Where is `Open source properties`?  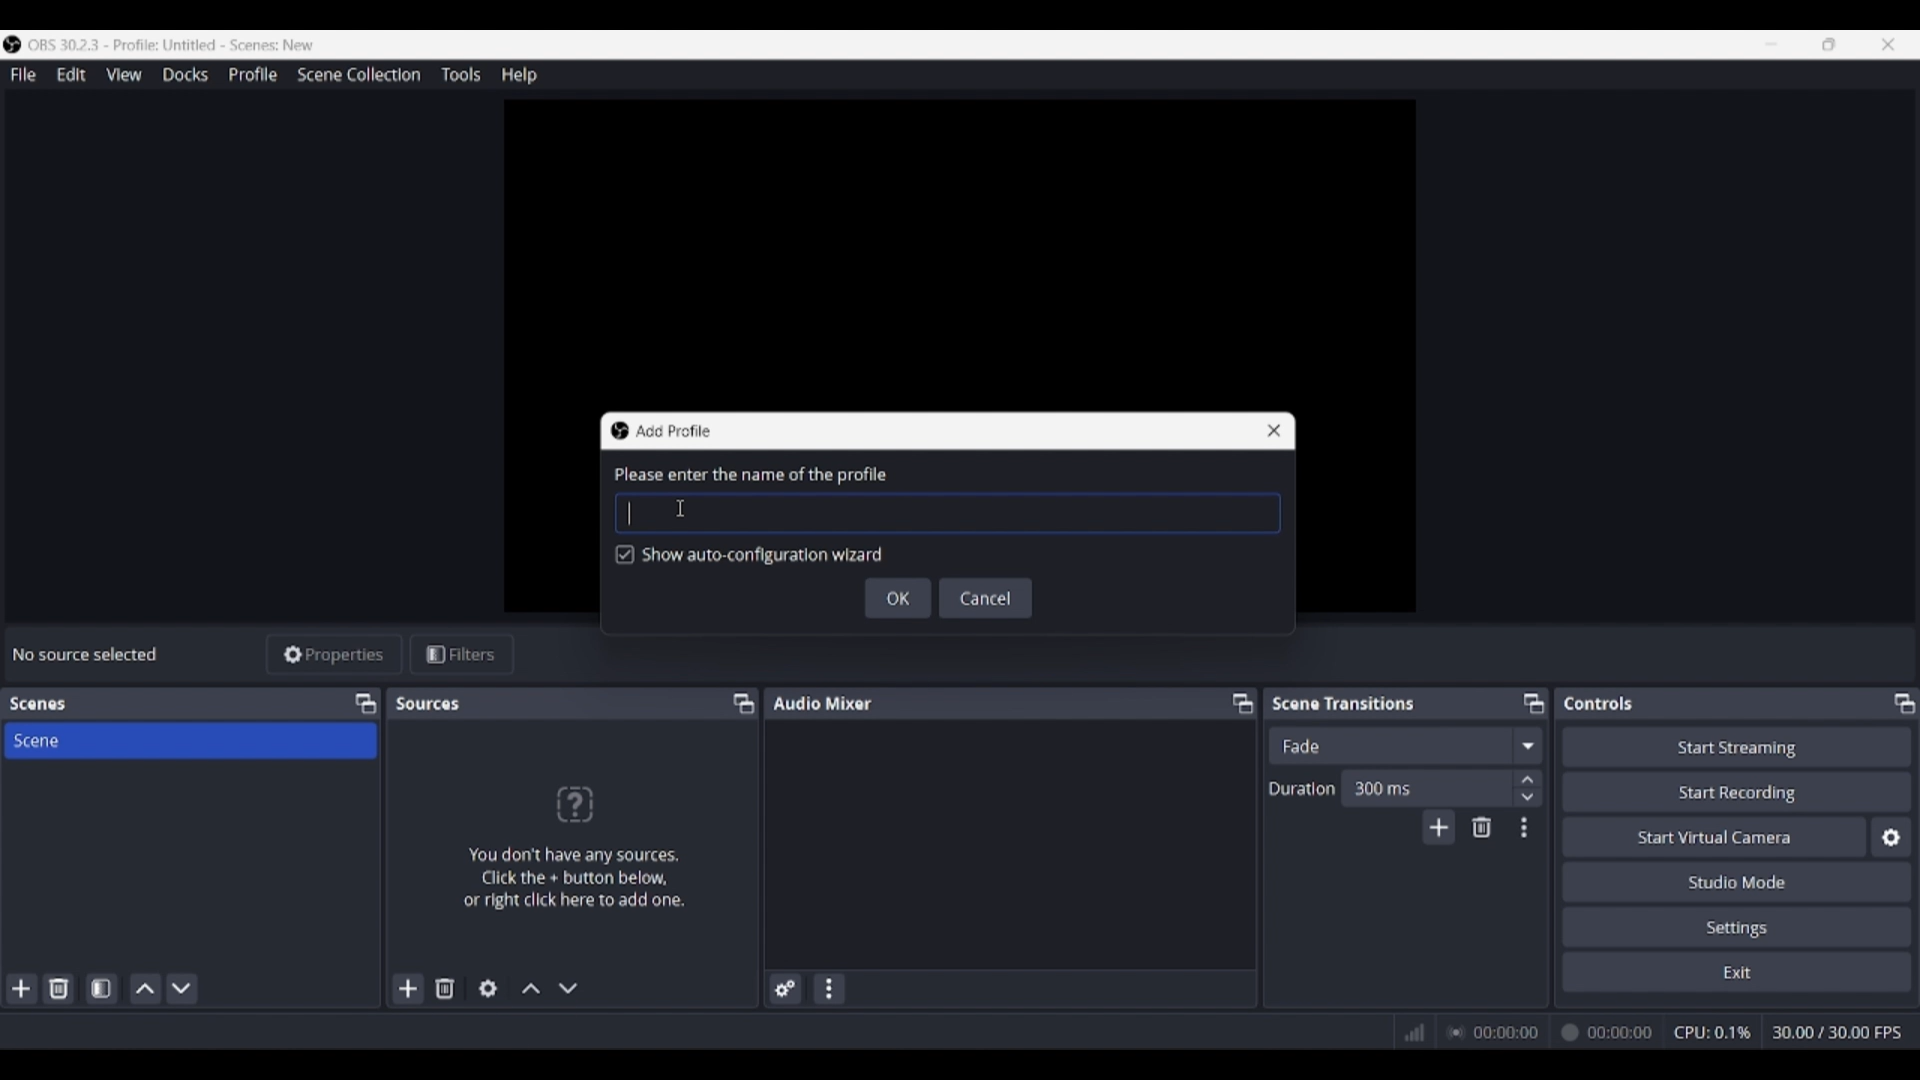
Open source properties is located at coordinates (488, 989).